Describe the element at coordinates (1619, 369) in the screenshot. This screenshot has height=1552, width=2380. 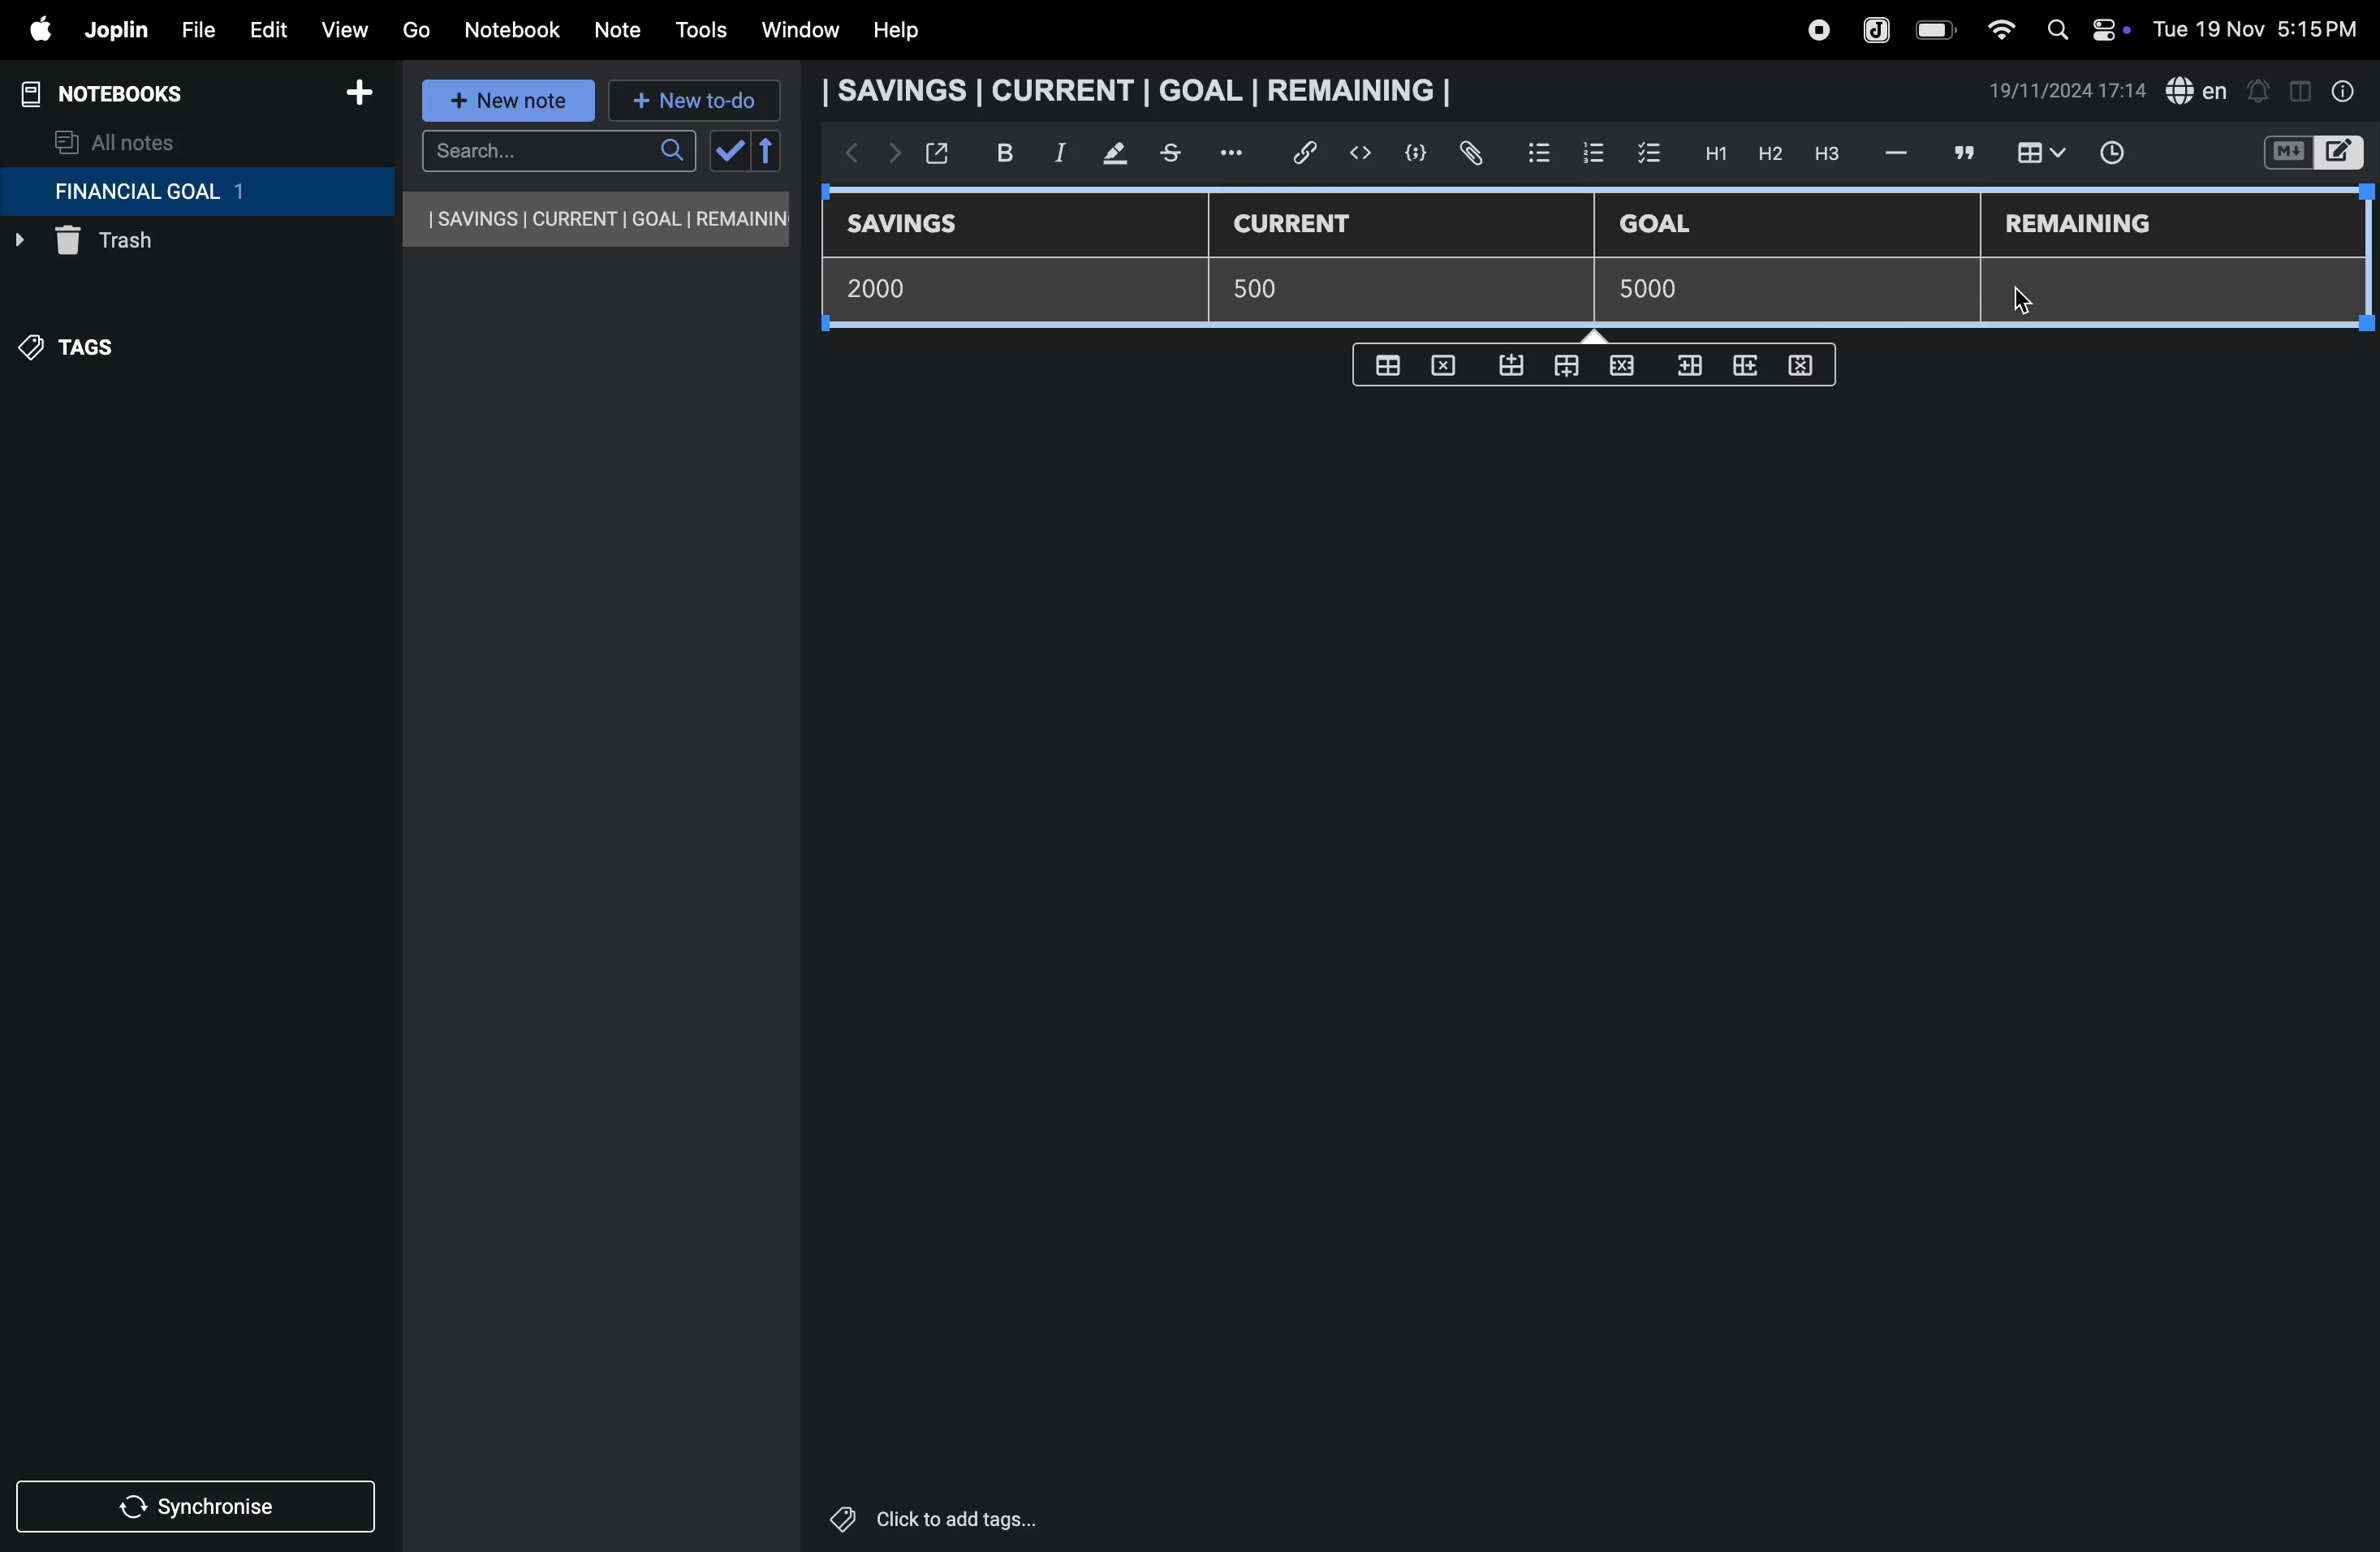
I see `close rows` at that location.